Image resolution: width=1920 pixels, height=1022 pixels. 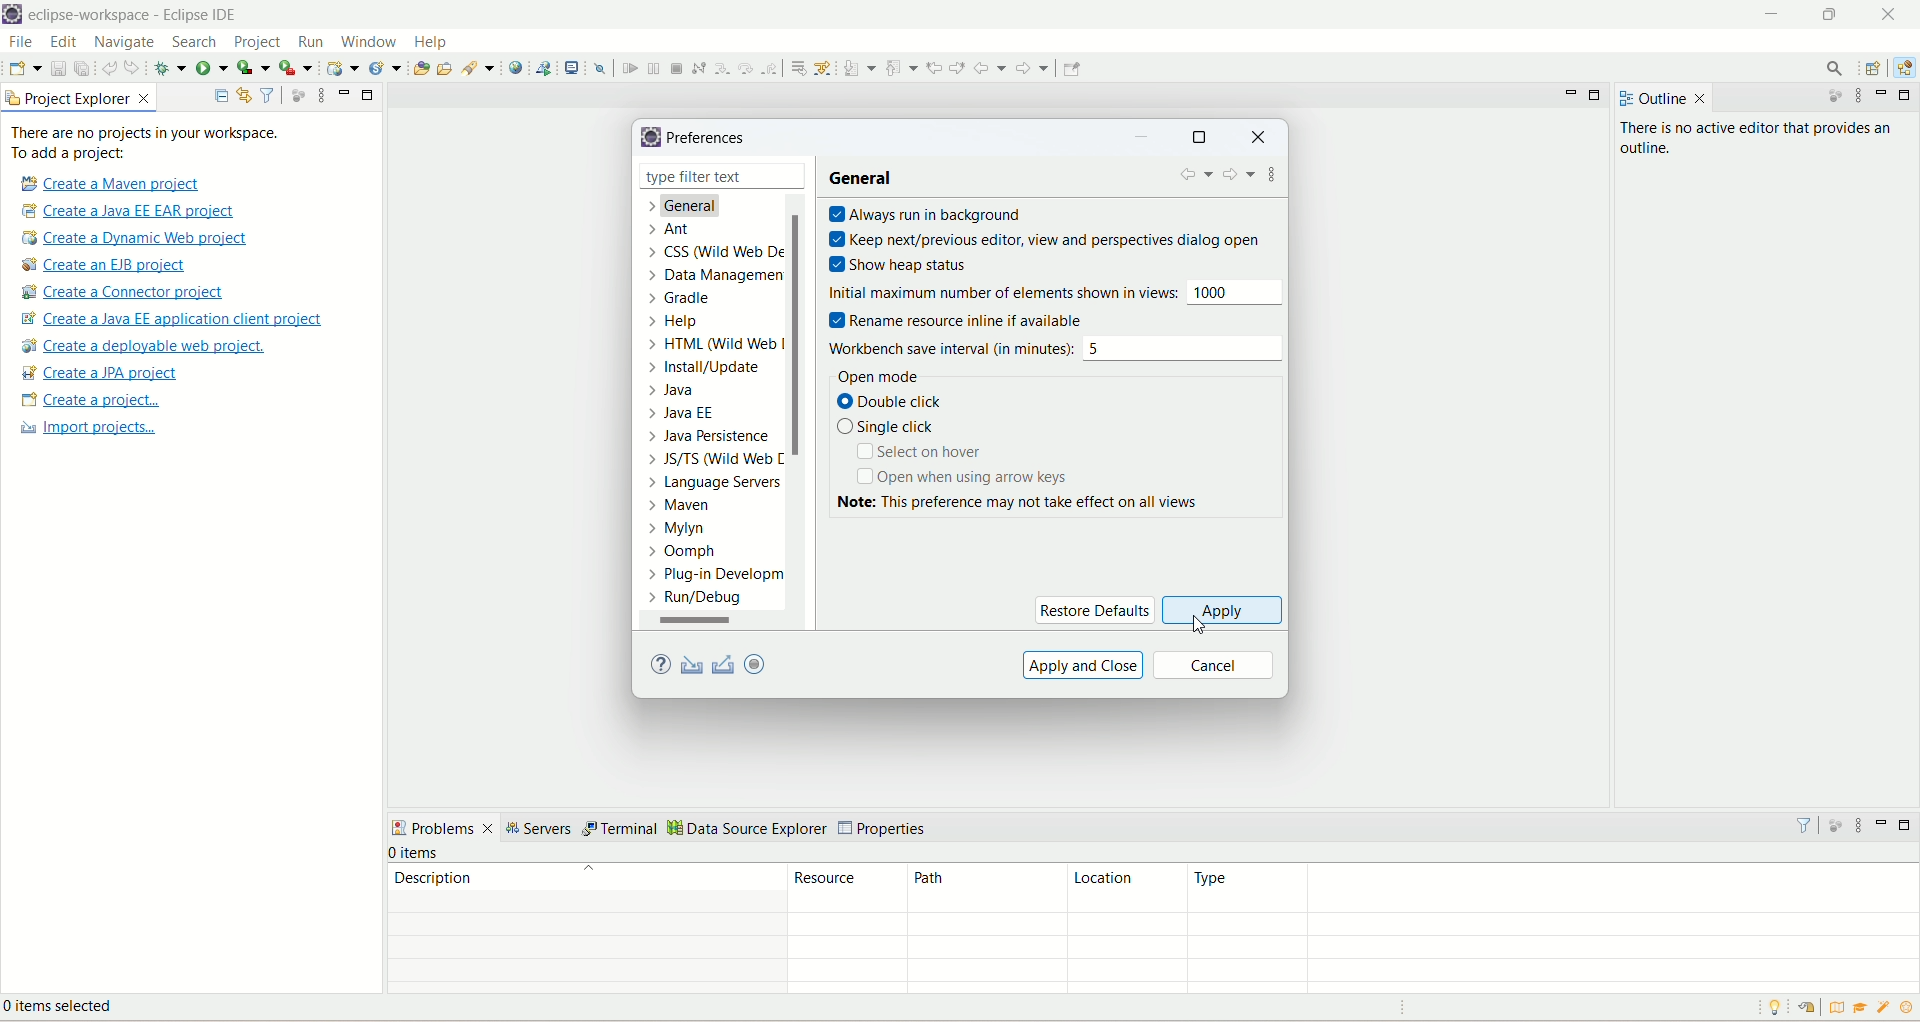 What do you see at coordinates (82, 67) in the screenshot?
I see `save all` at bounding box center [82, 67].